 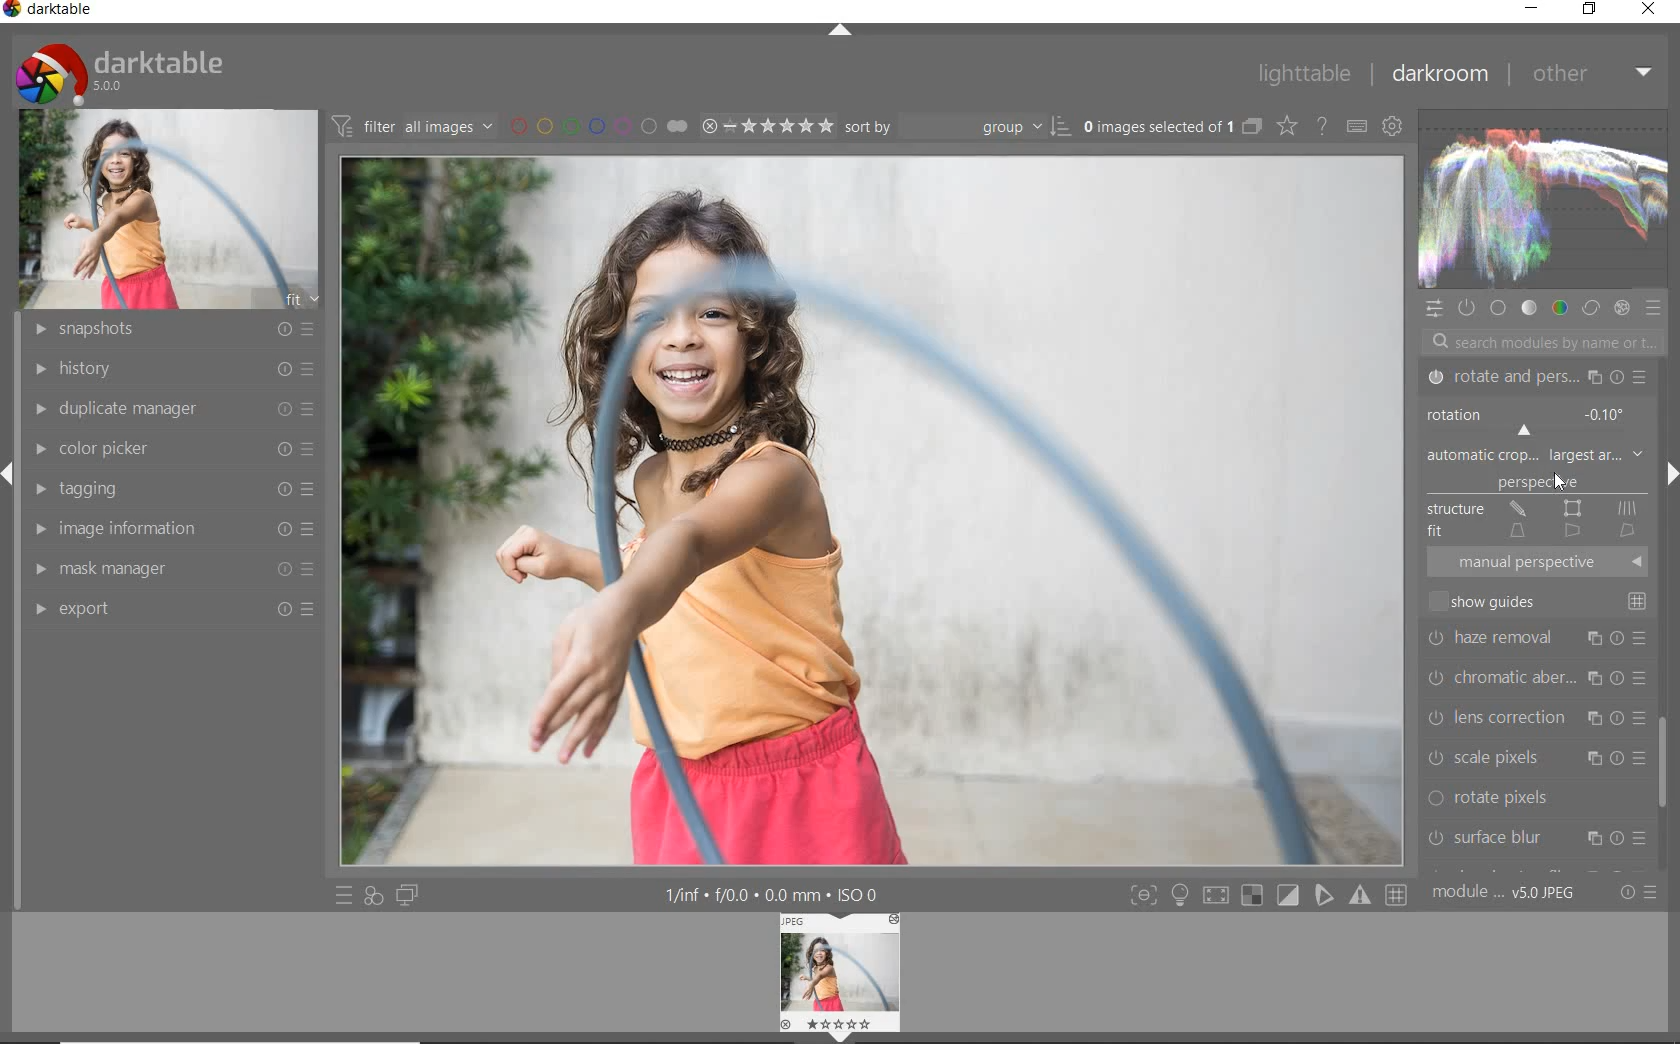 What do you see at coordinates (1530, 754) in the screenshot?
I see `scale pixels` at bounding box center [1530, 754].